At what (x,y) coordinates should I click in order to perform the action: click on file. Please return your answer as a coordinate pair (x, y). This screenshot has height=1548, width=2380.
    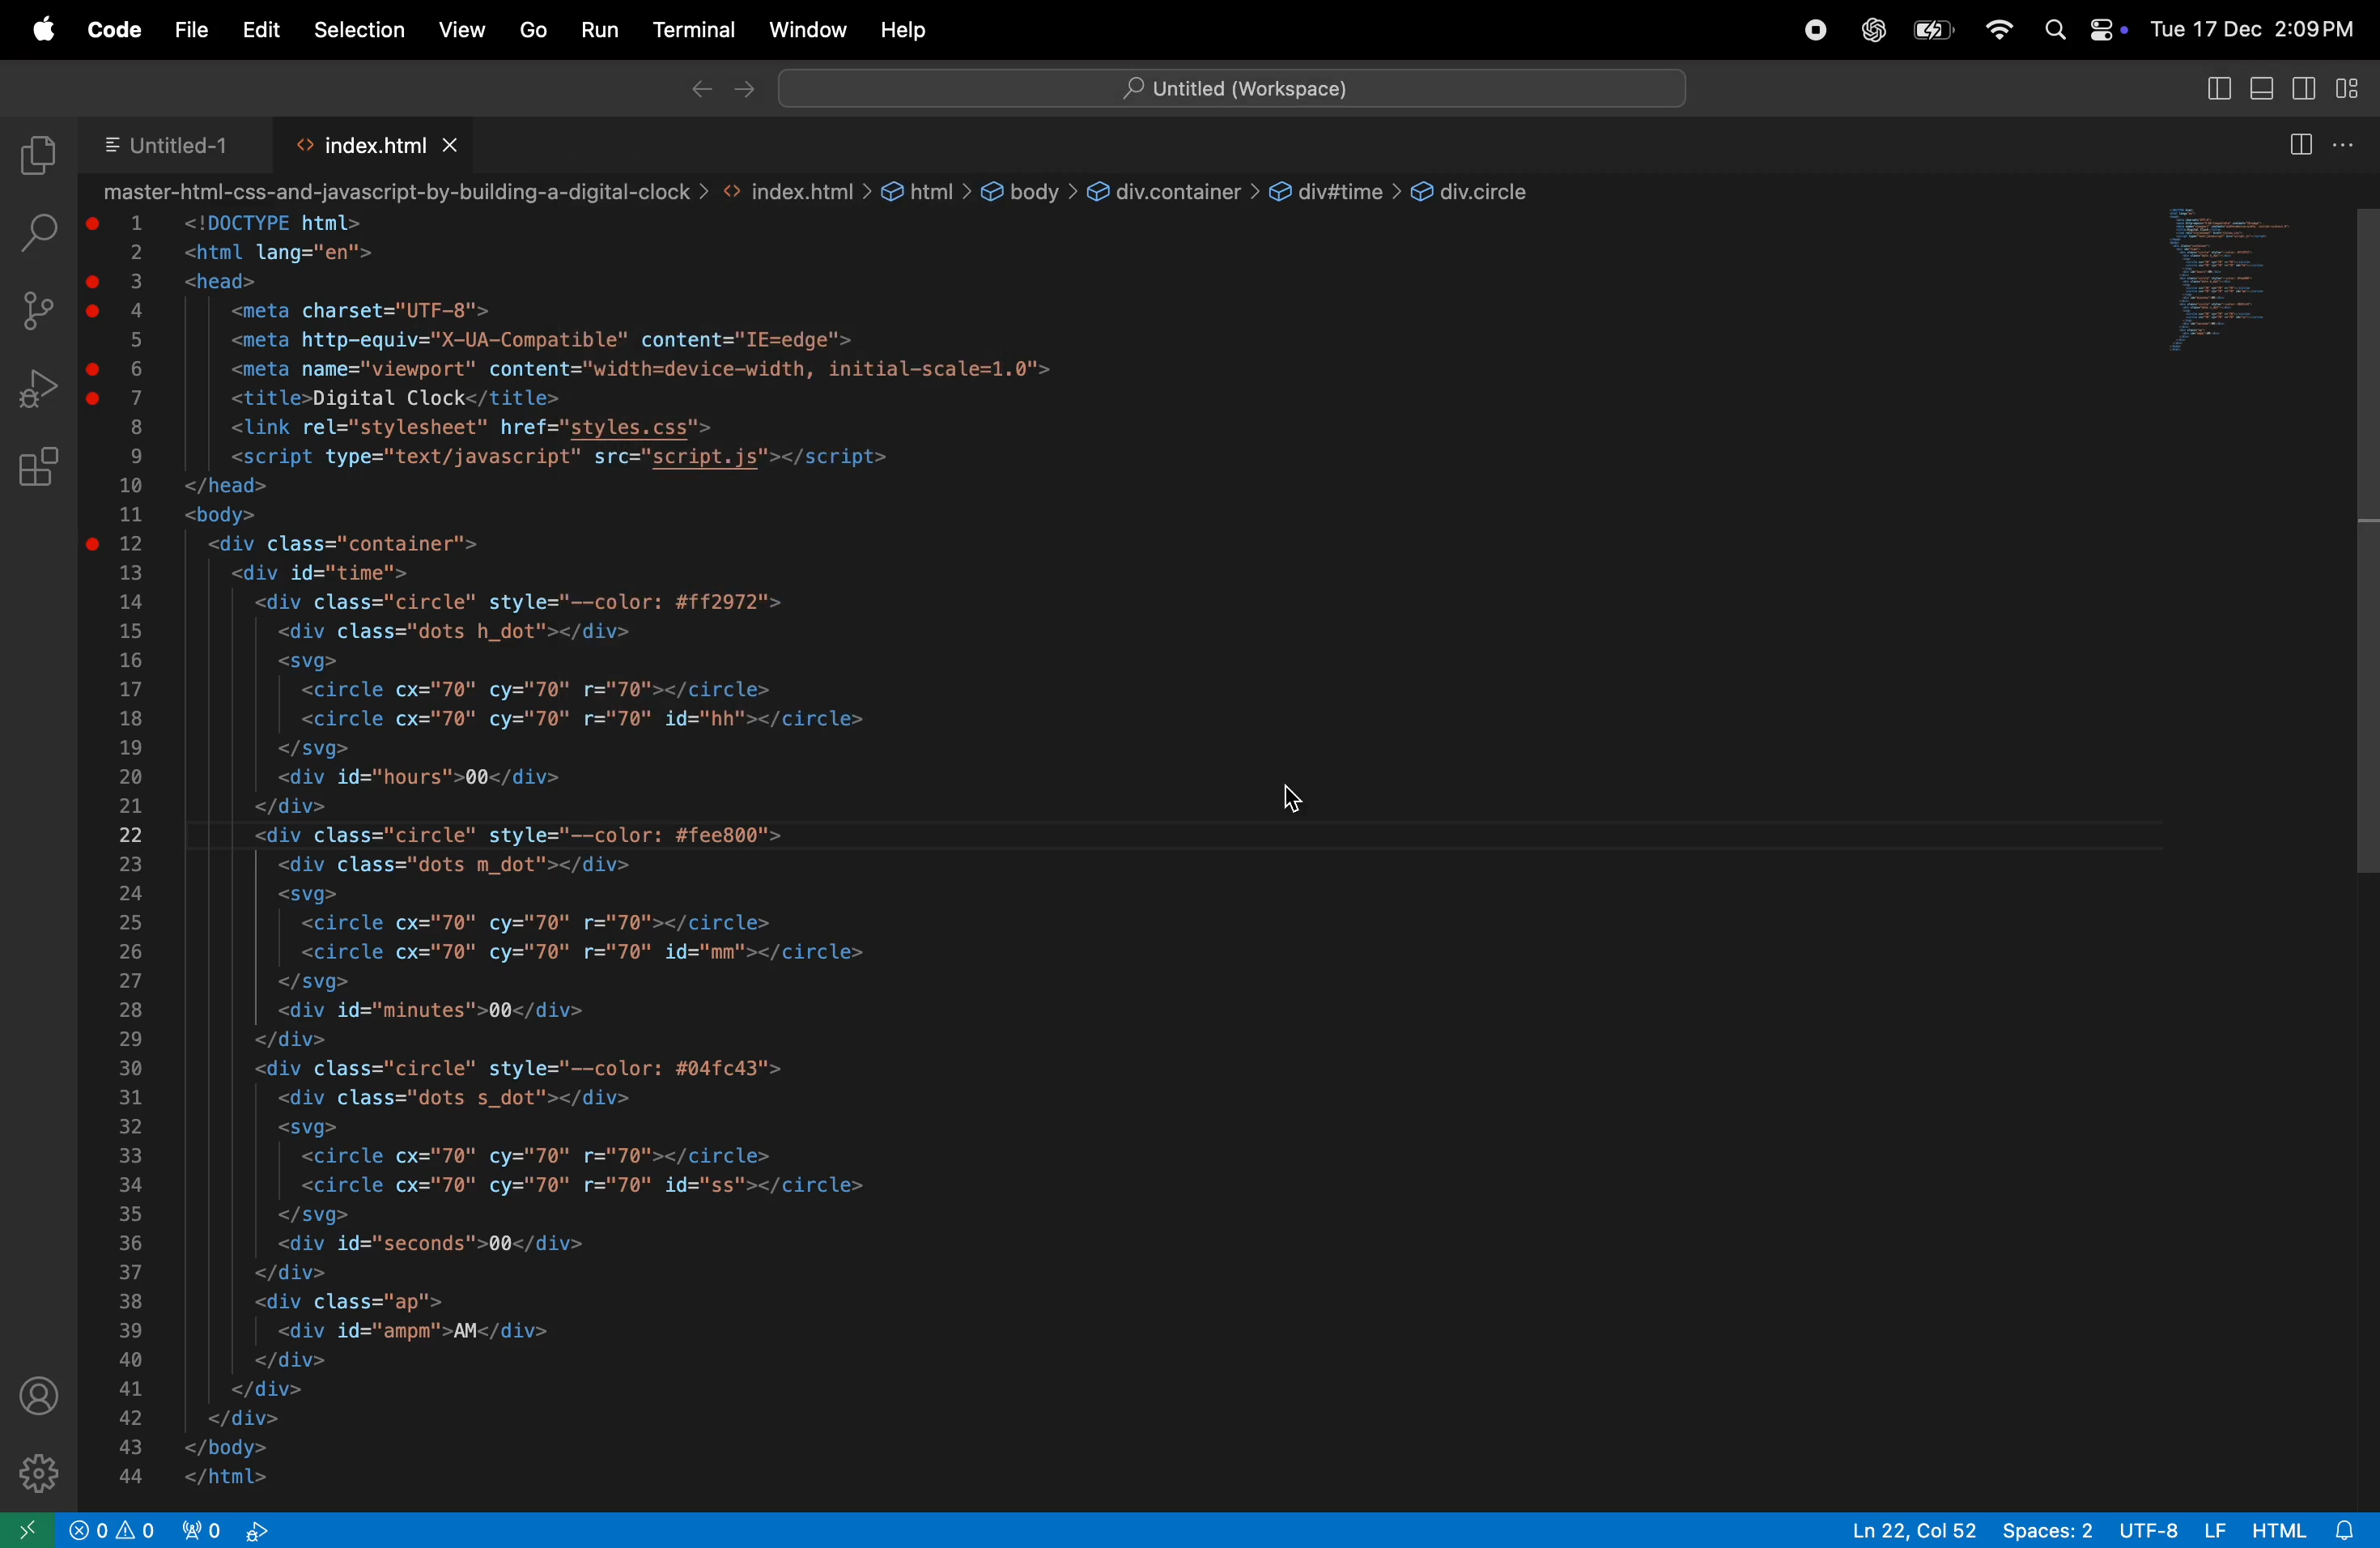
    Looking at the image, I should click on (189, 31).